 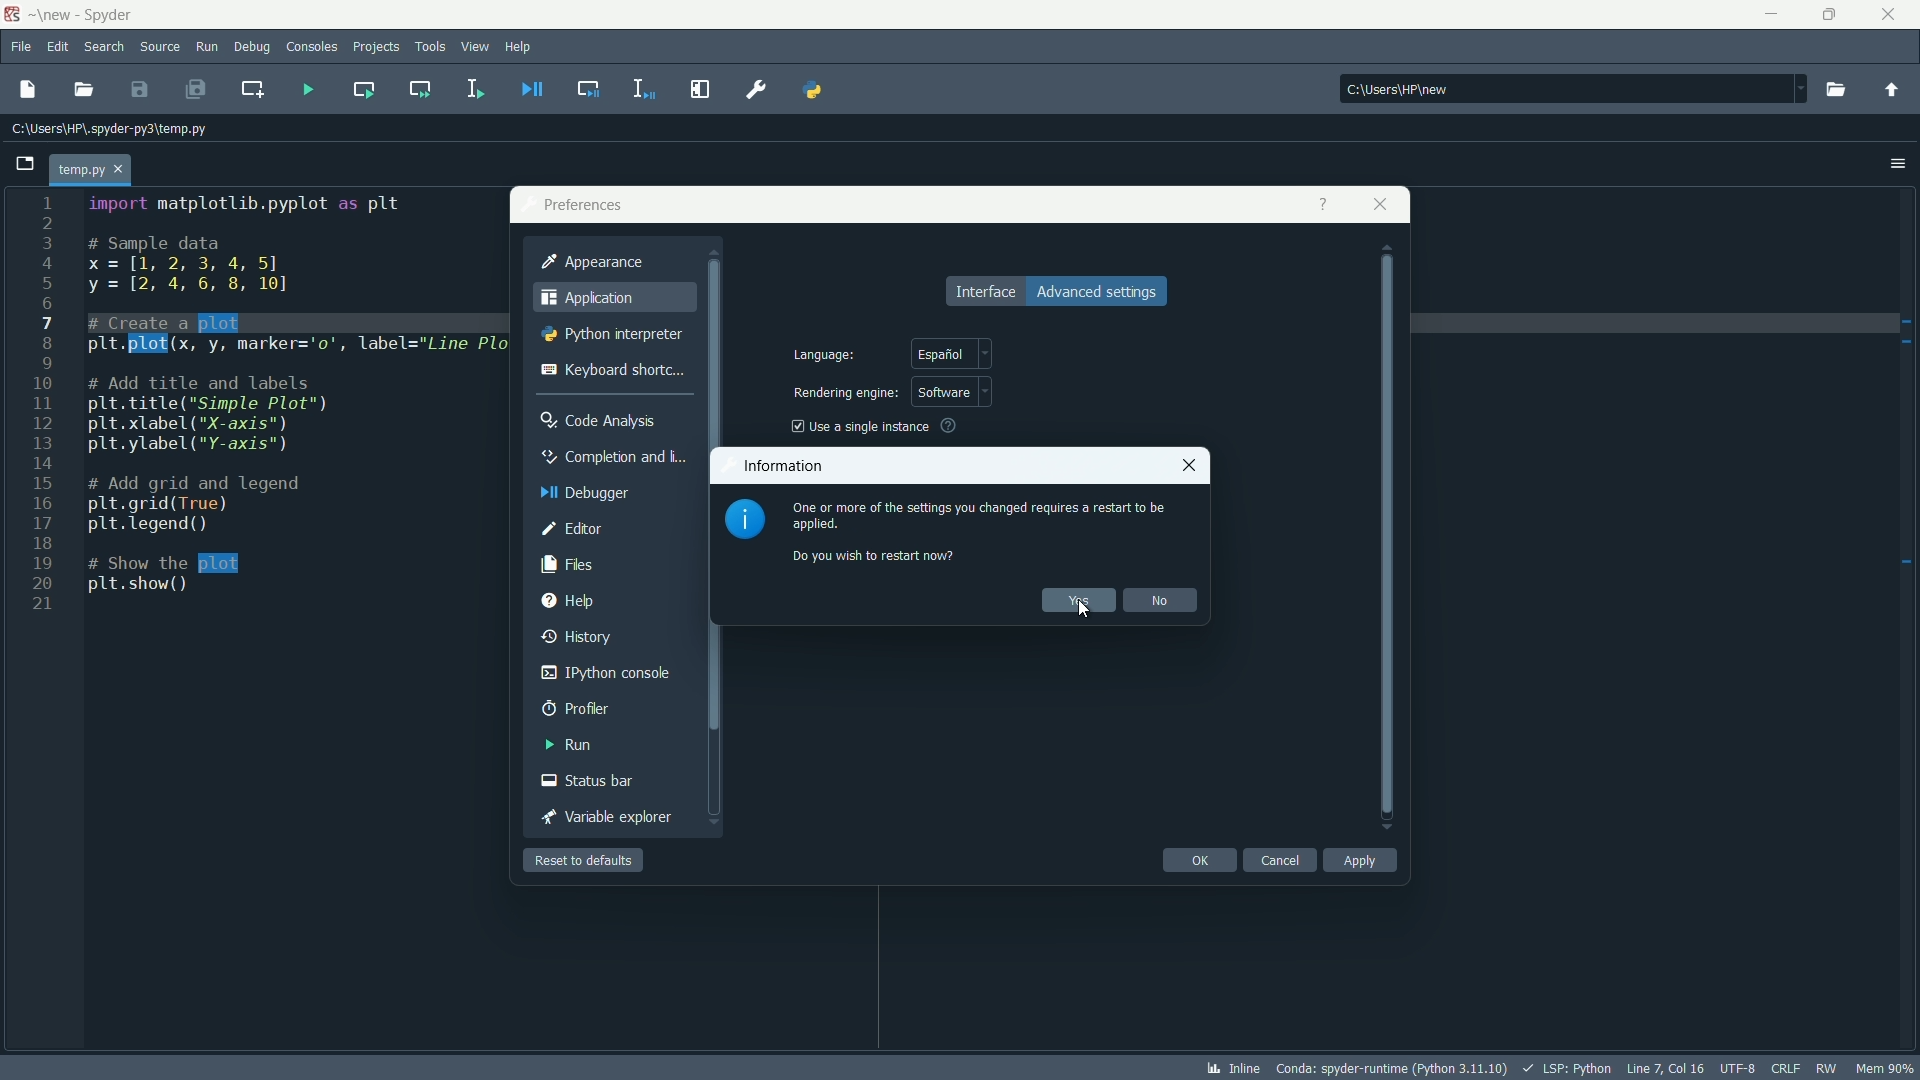 I want to click on lsp:python, so click(x=1564, y=1068).